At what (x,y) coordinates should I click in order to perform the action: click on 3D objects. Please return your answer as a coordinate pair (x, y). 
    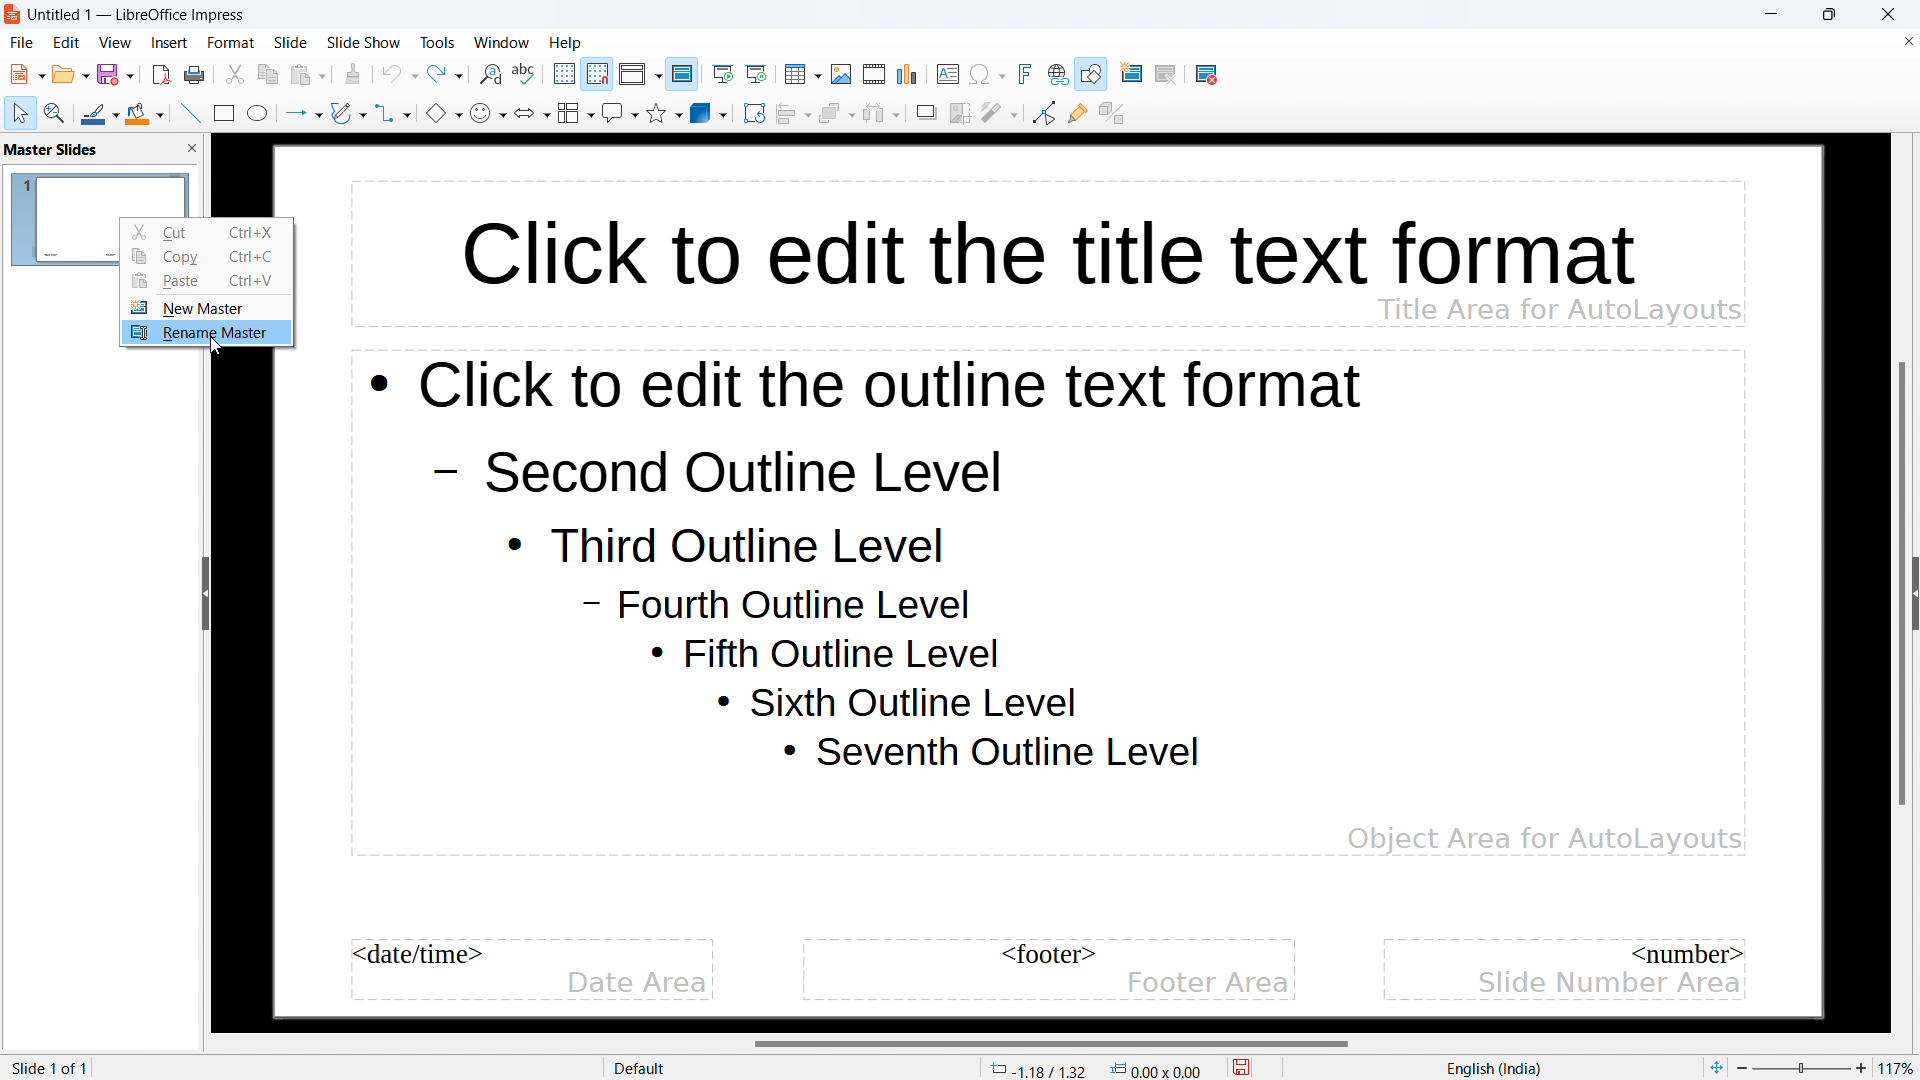
    Looking at the image, I should click on (709, 113).